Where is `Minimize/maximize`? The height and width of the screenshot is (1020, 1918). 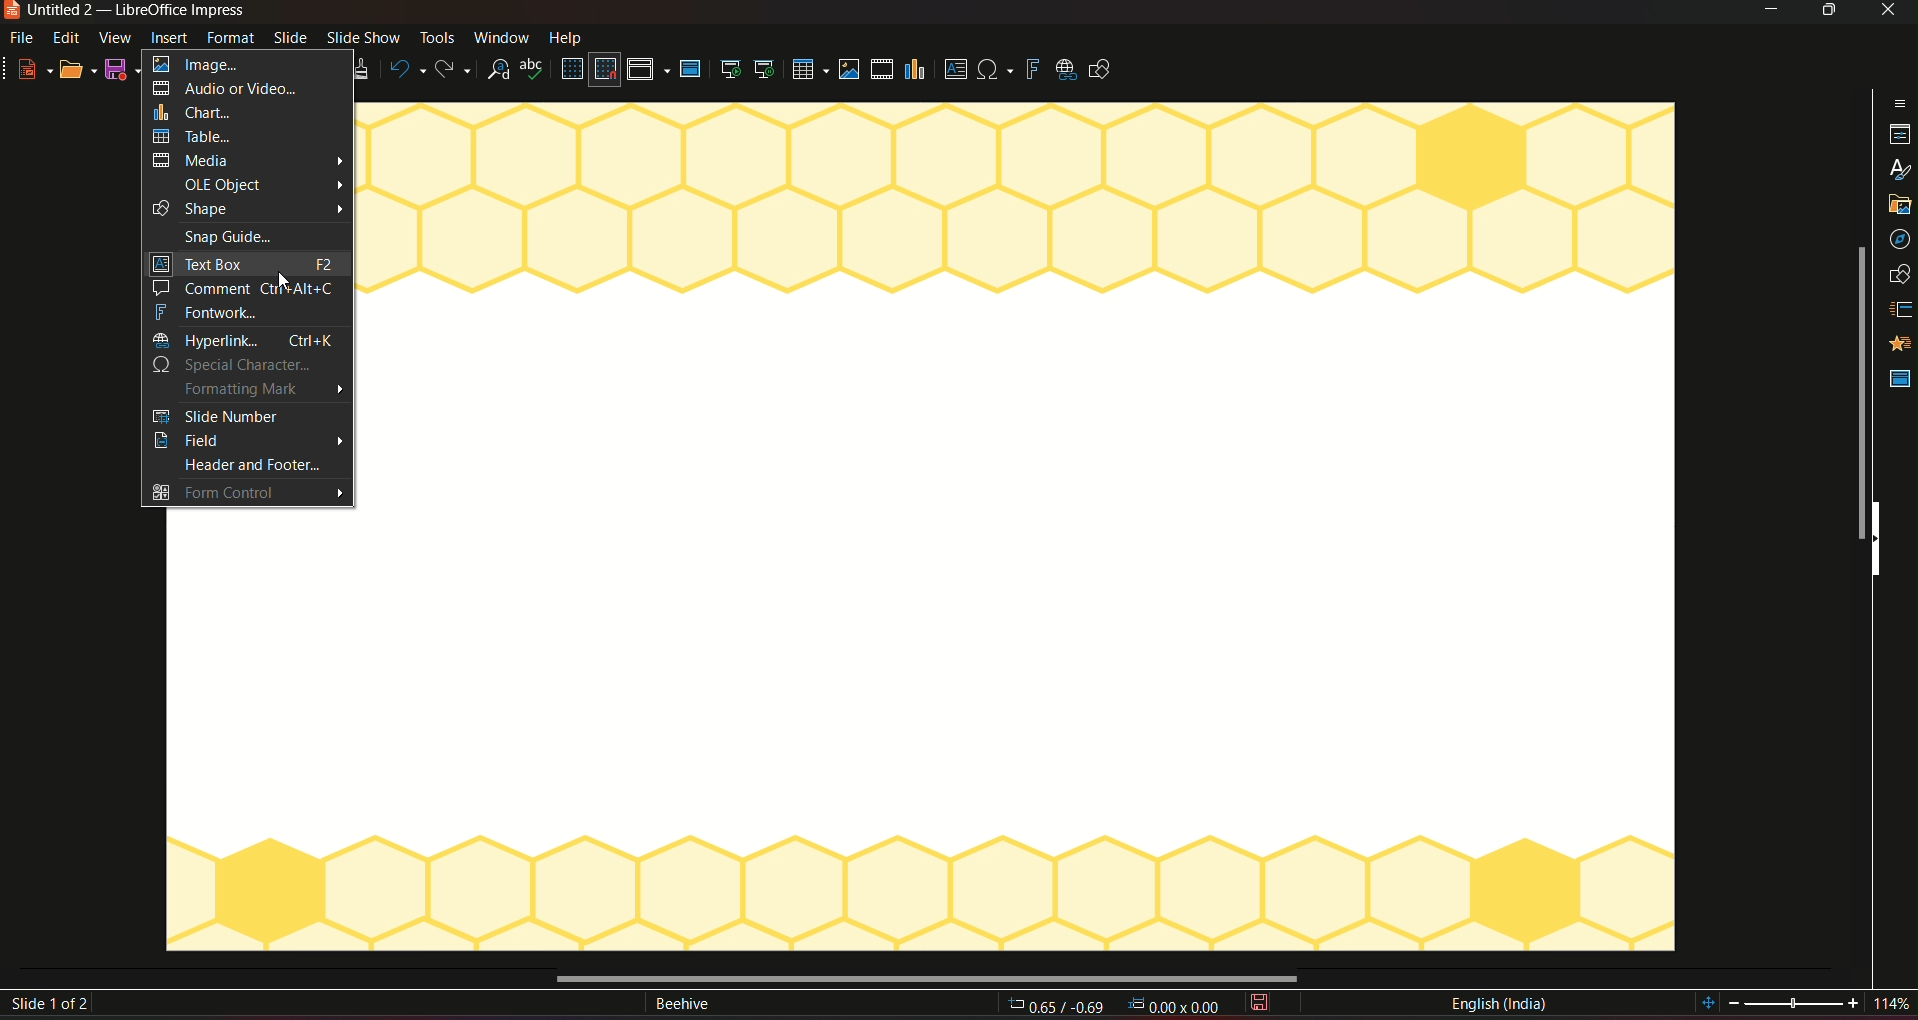 Minimize/maximize is located at coordinates (1827, 11).